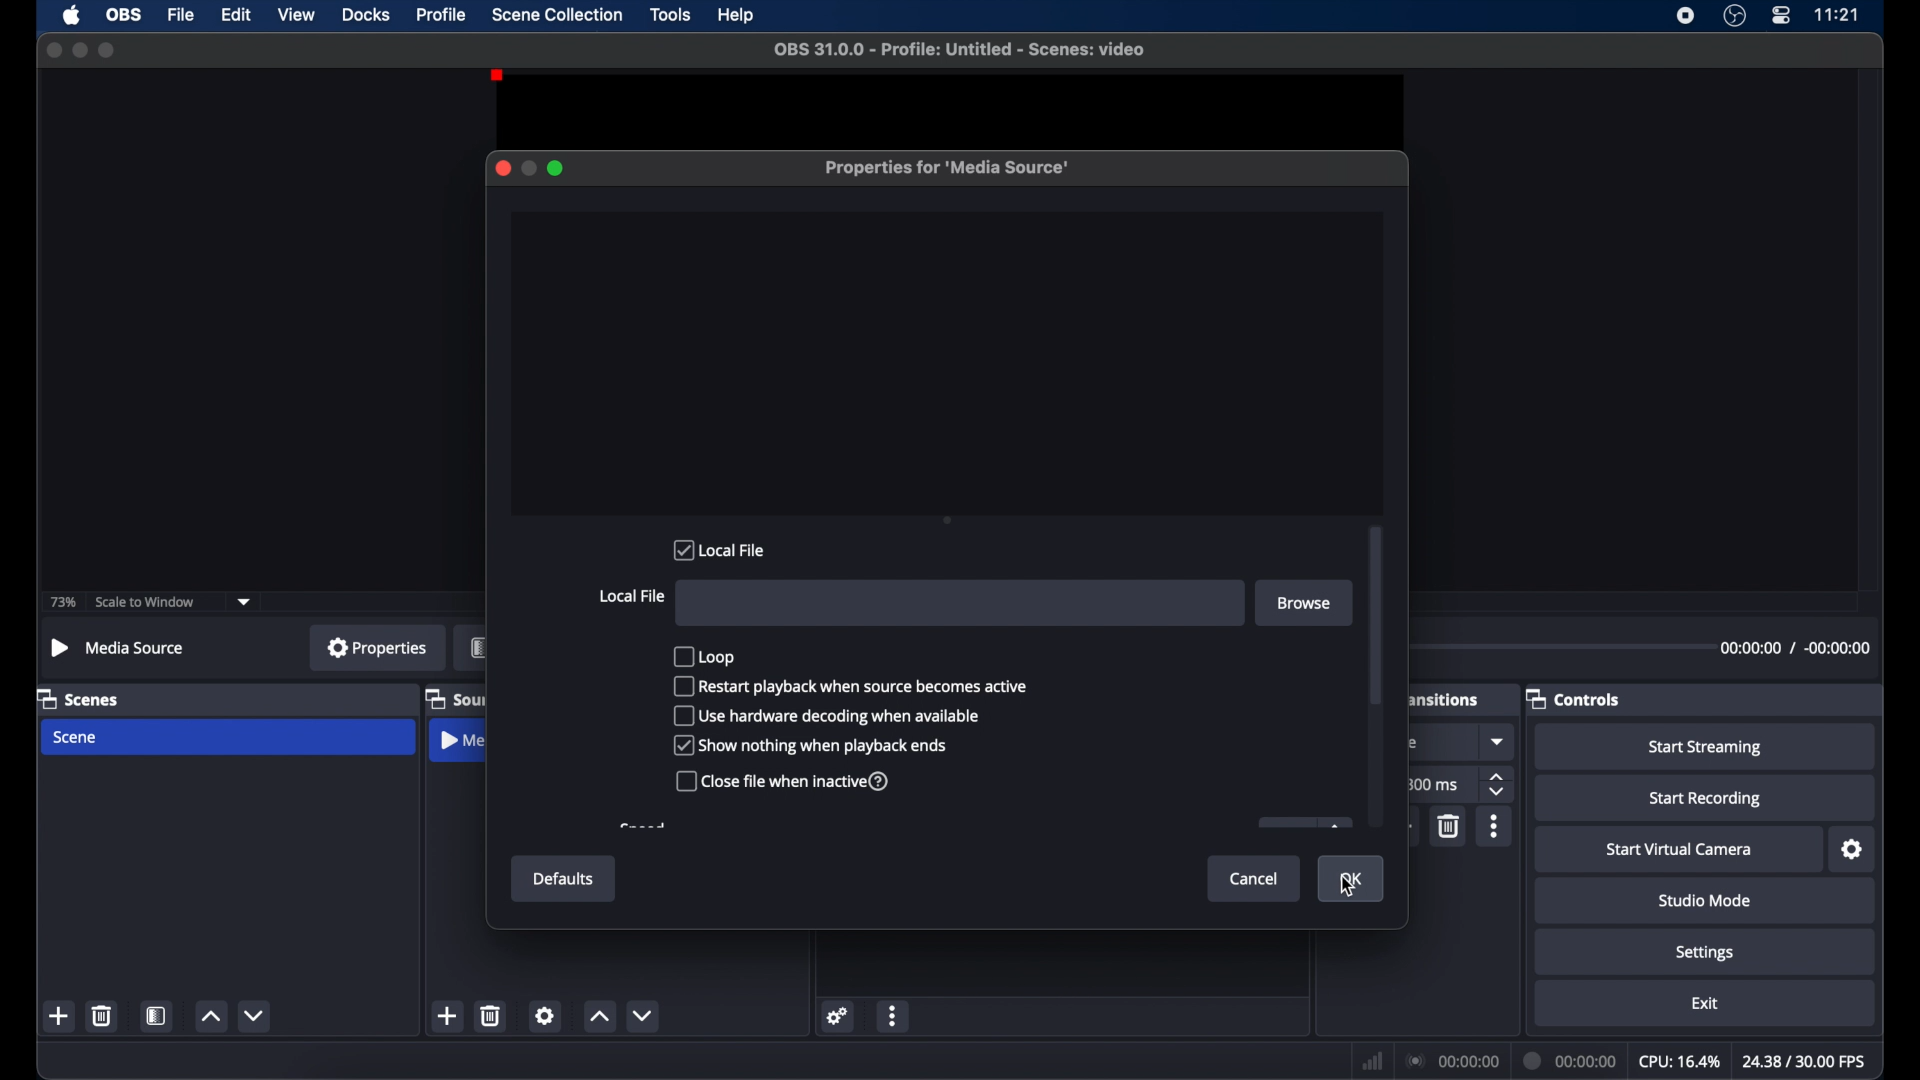  What do you see at coordinates (1306, 822) in the screenshot?
I see `obscure icon` at bounding box center [1306, 822].